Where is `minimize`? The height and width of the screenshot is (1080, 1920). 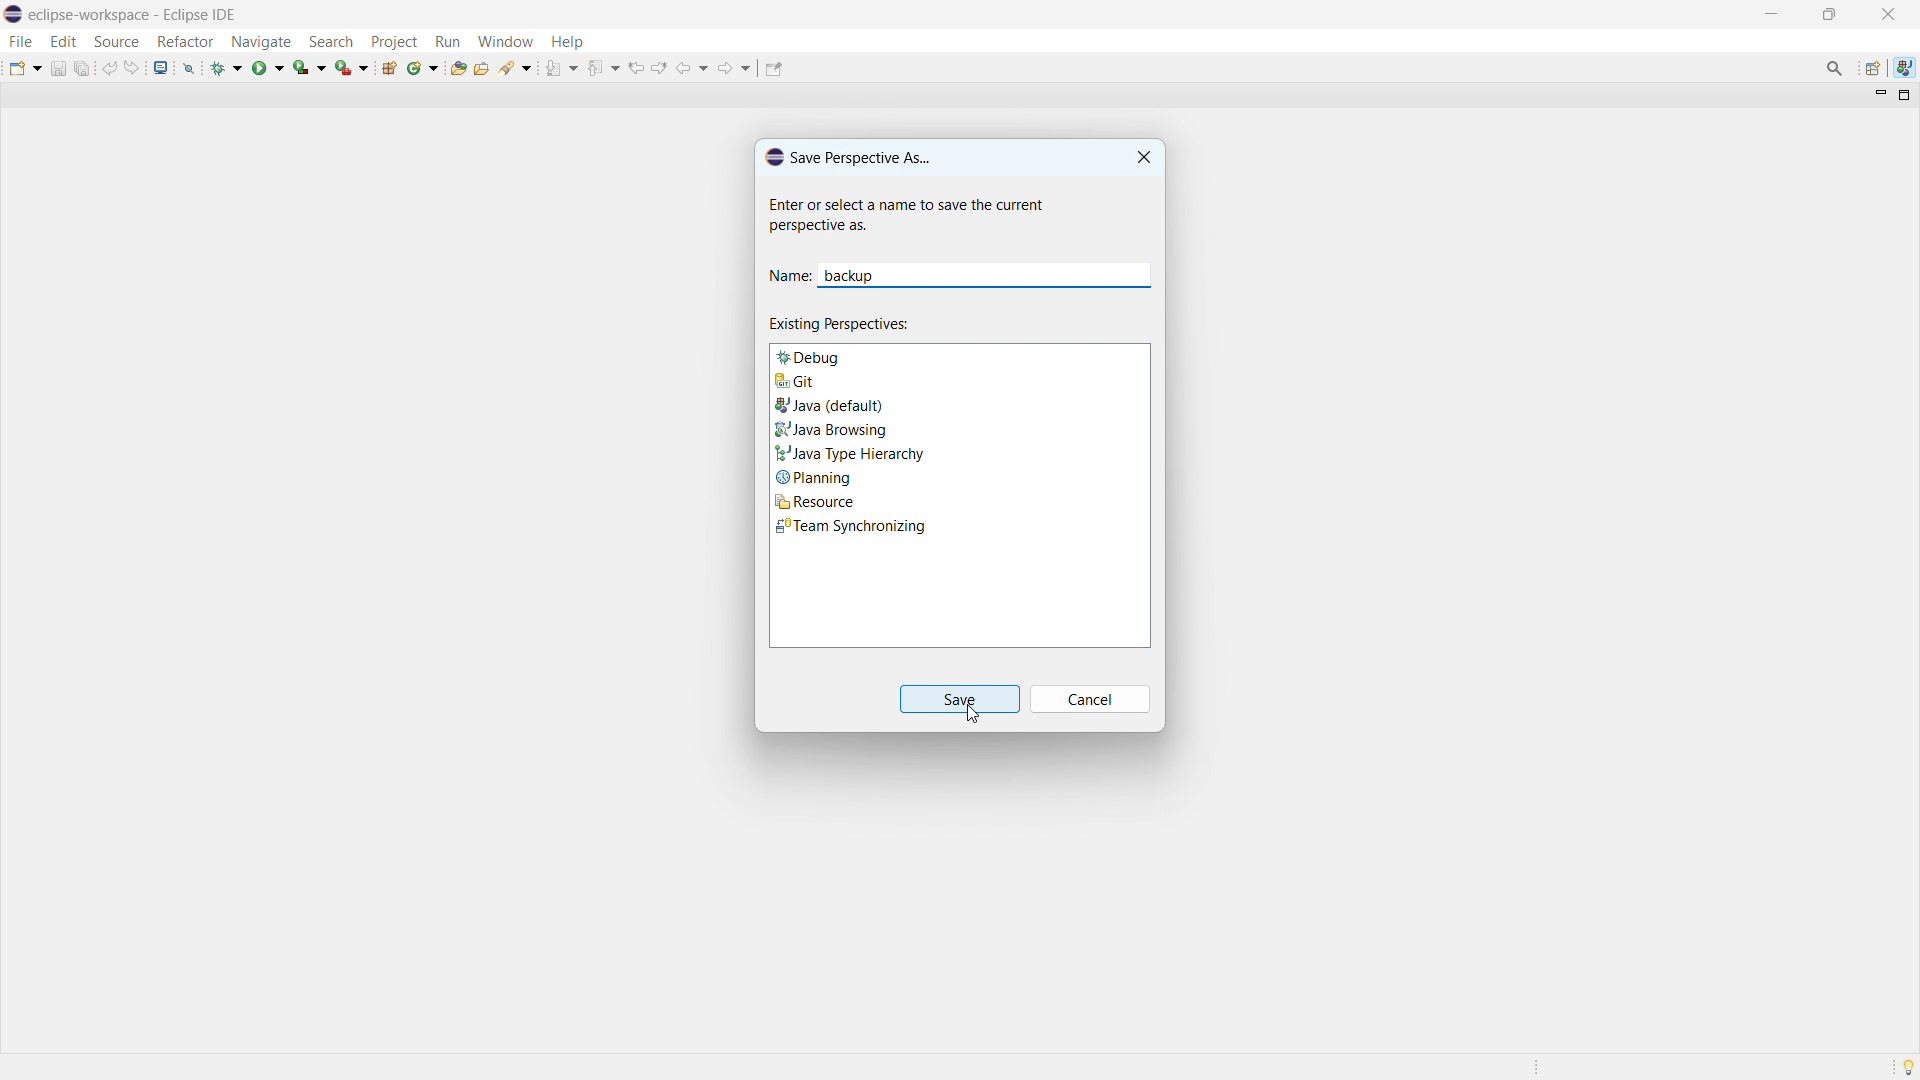
minimize is located at coordinates (1772, 13).